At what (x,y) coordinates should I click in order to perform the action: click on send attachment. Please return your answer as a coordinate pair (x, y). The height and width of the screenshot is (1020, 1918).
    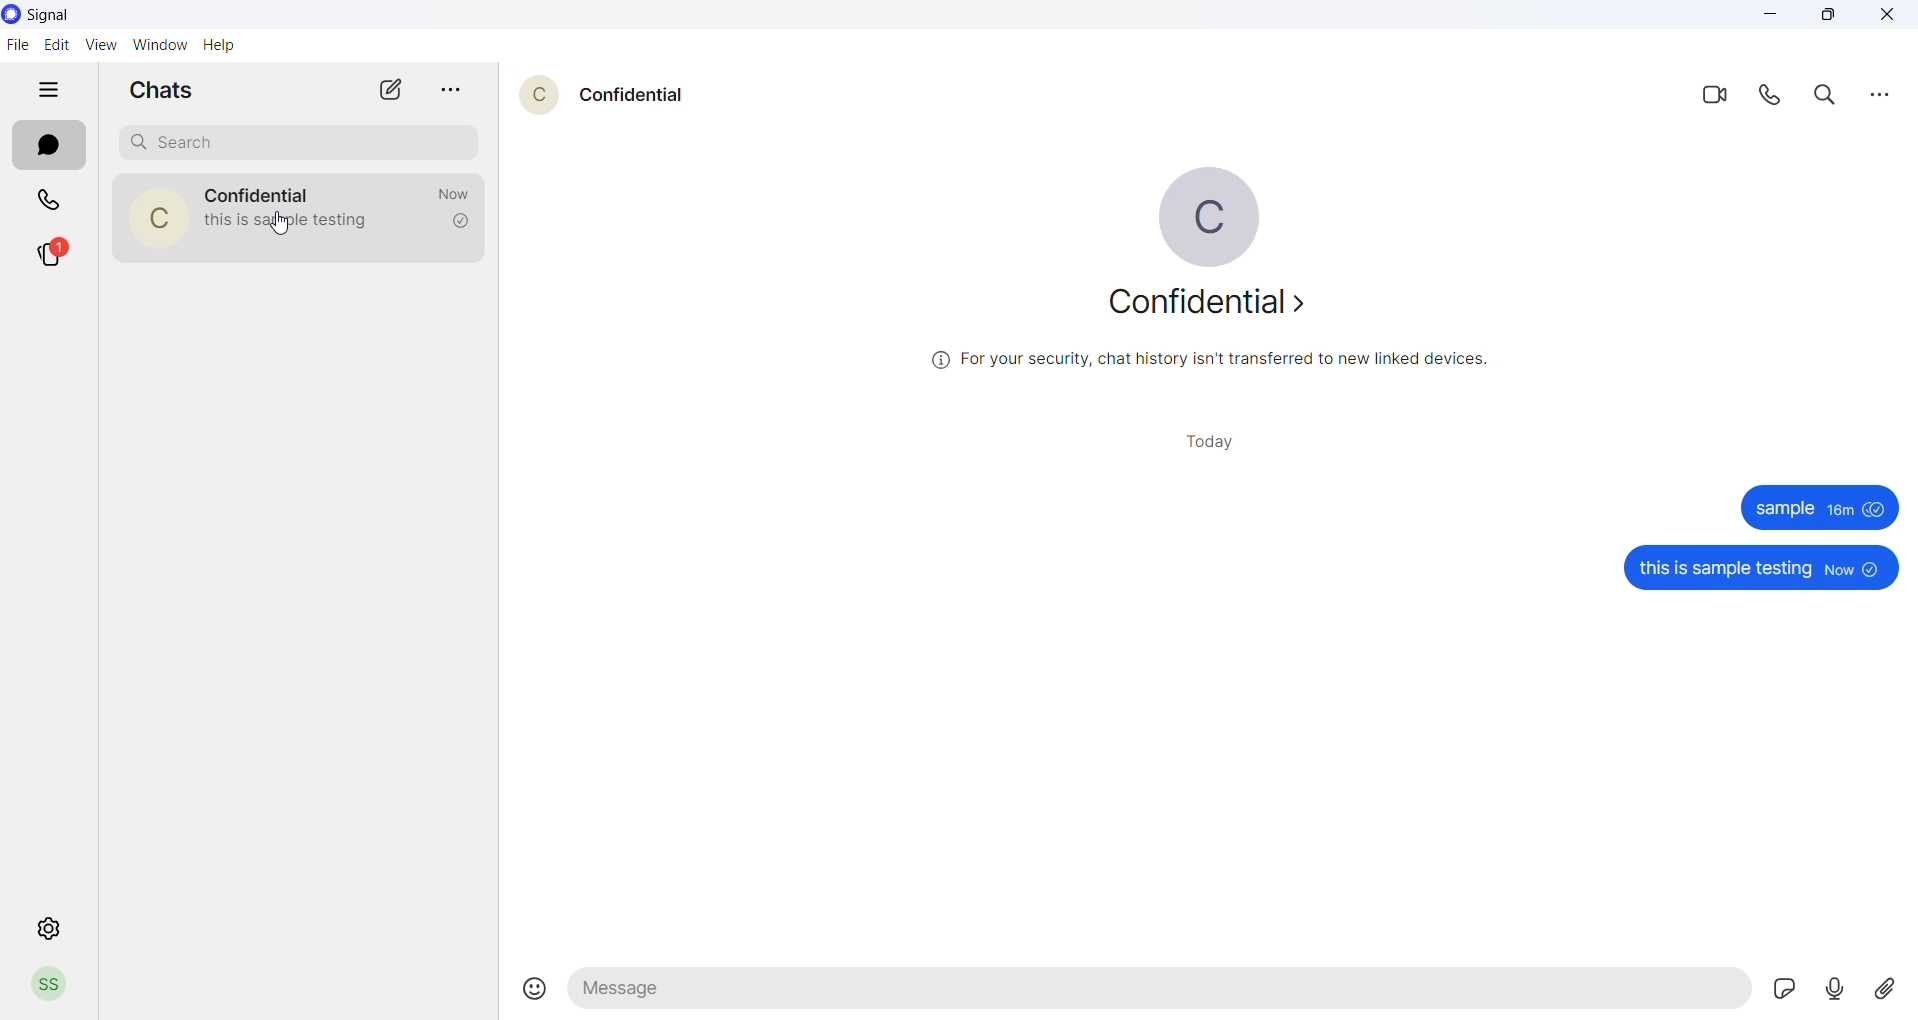
    Looking at the image, I should click on (1891, 989).